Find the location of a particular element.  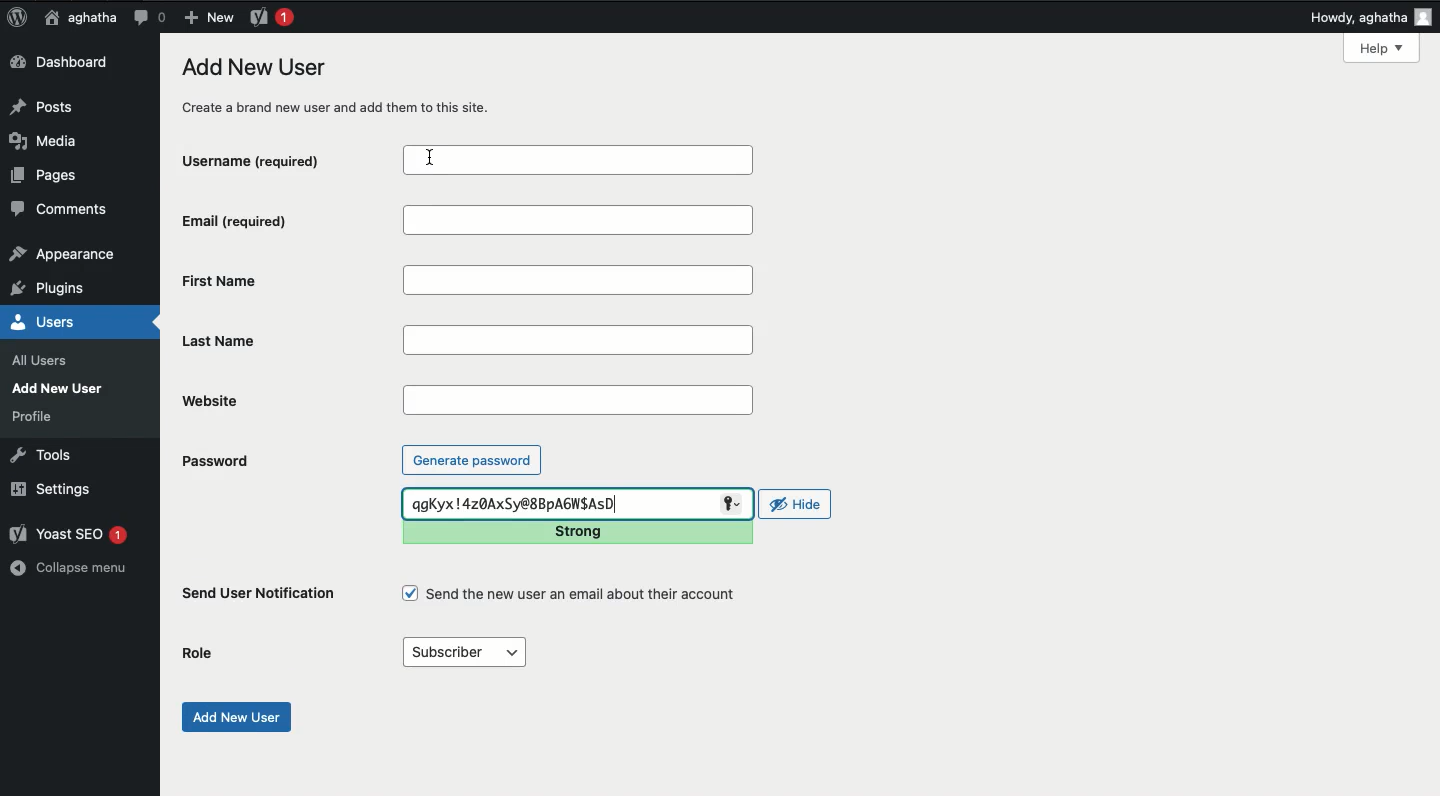

Users is located at coordinates (64, 322).